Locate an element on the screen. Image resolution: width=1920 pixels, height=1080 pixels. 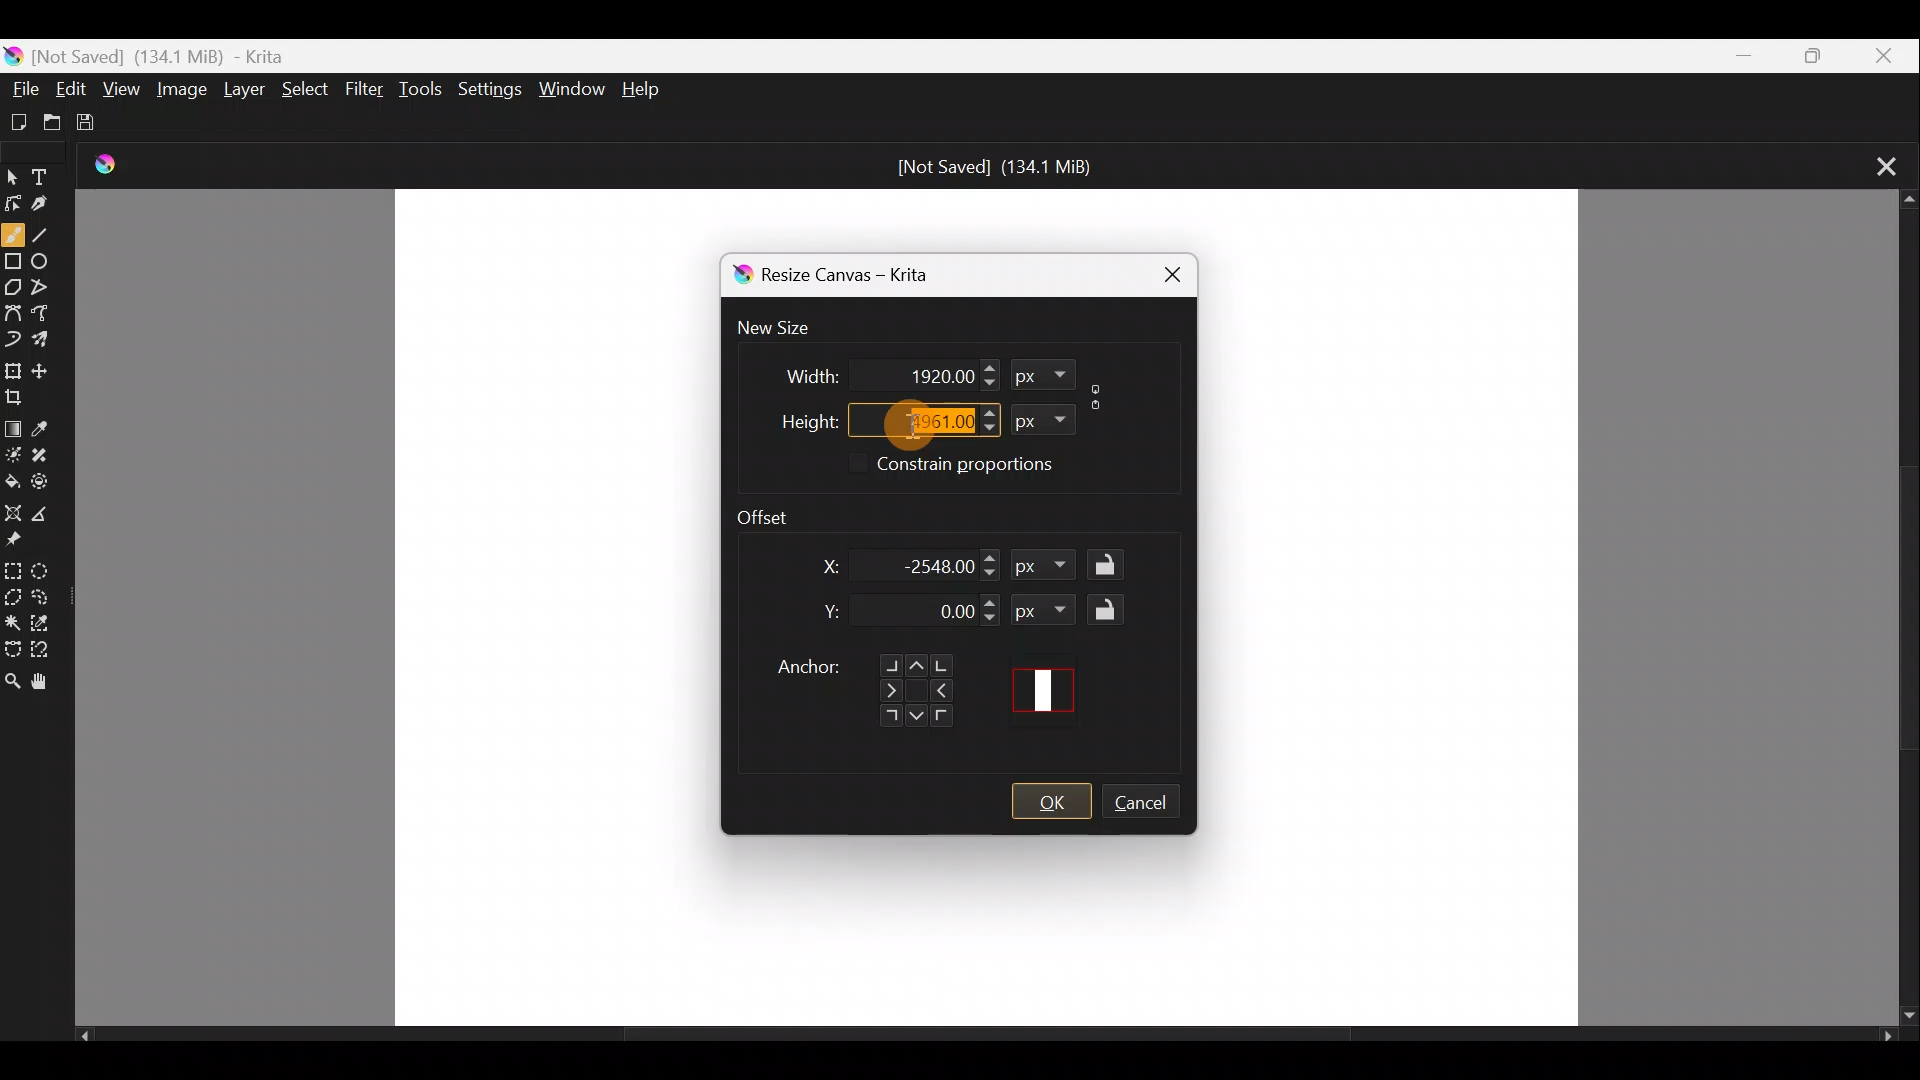
View is located at coordinates (122, 88).